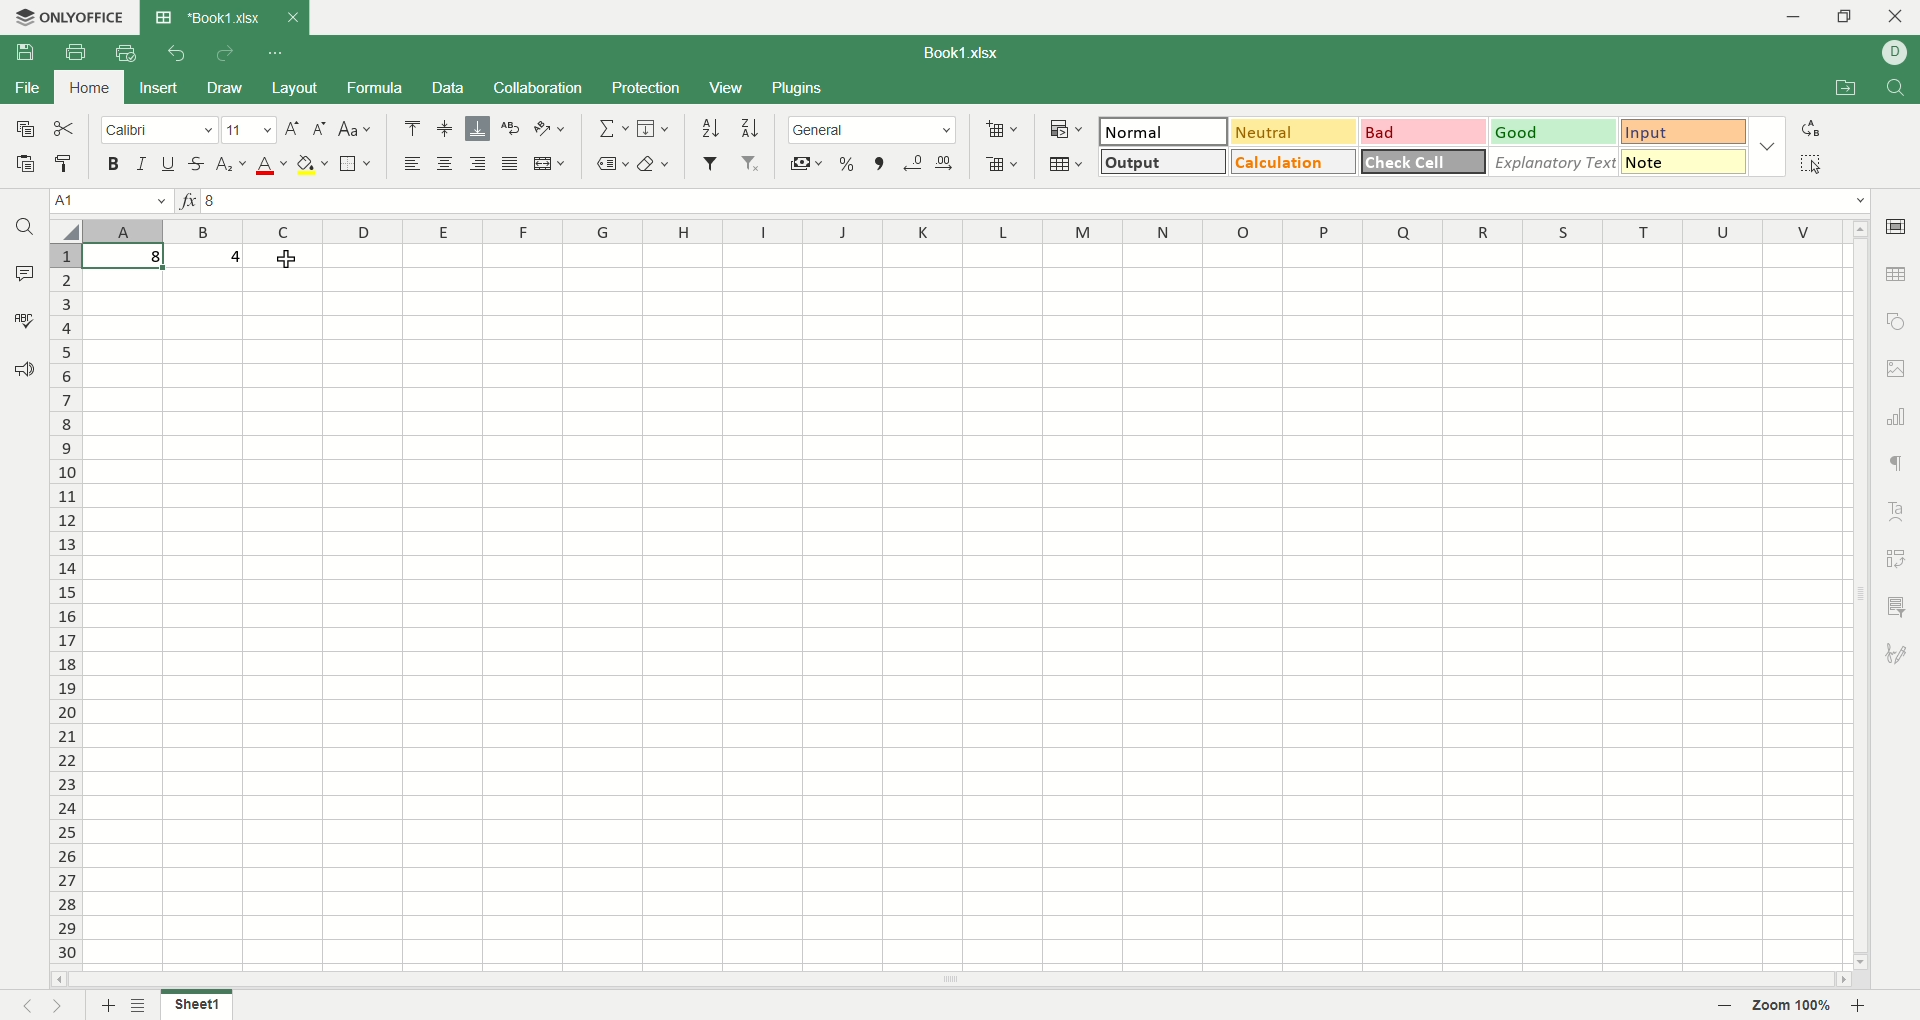 This screenshot has height=1020, width=1920. What do you see at coordinates (141, 163) in the screenshot?
I see `italic` at bounding box center [141, 163].